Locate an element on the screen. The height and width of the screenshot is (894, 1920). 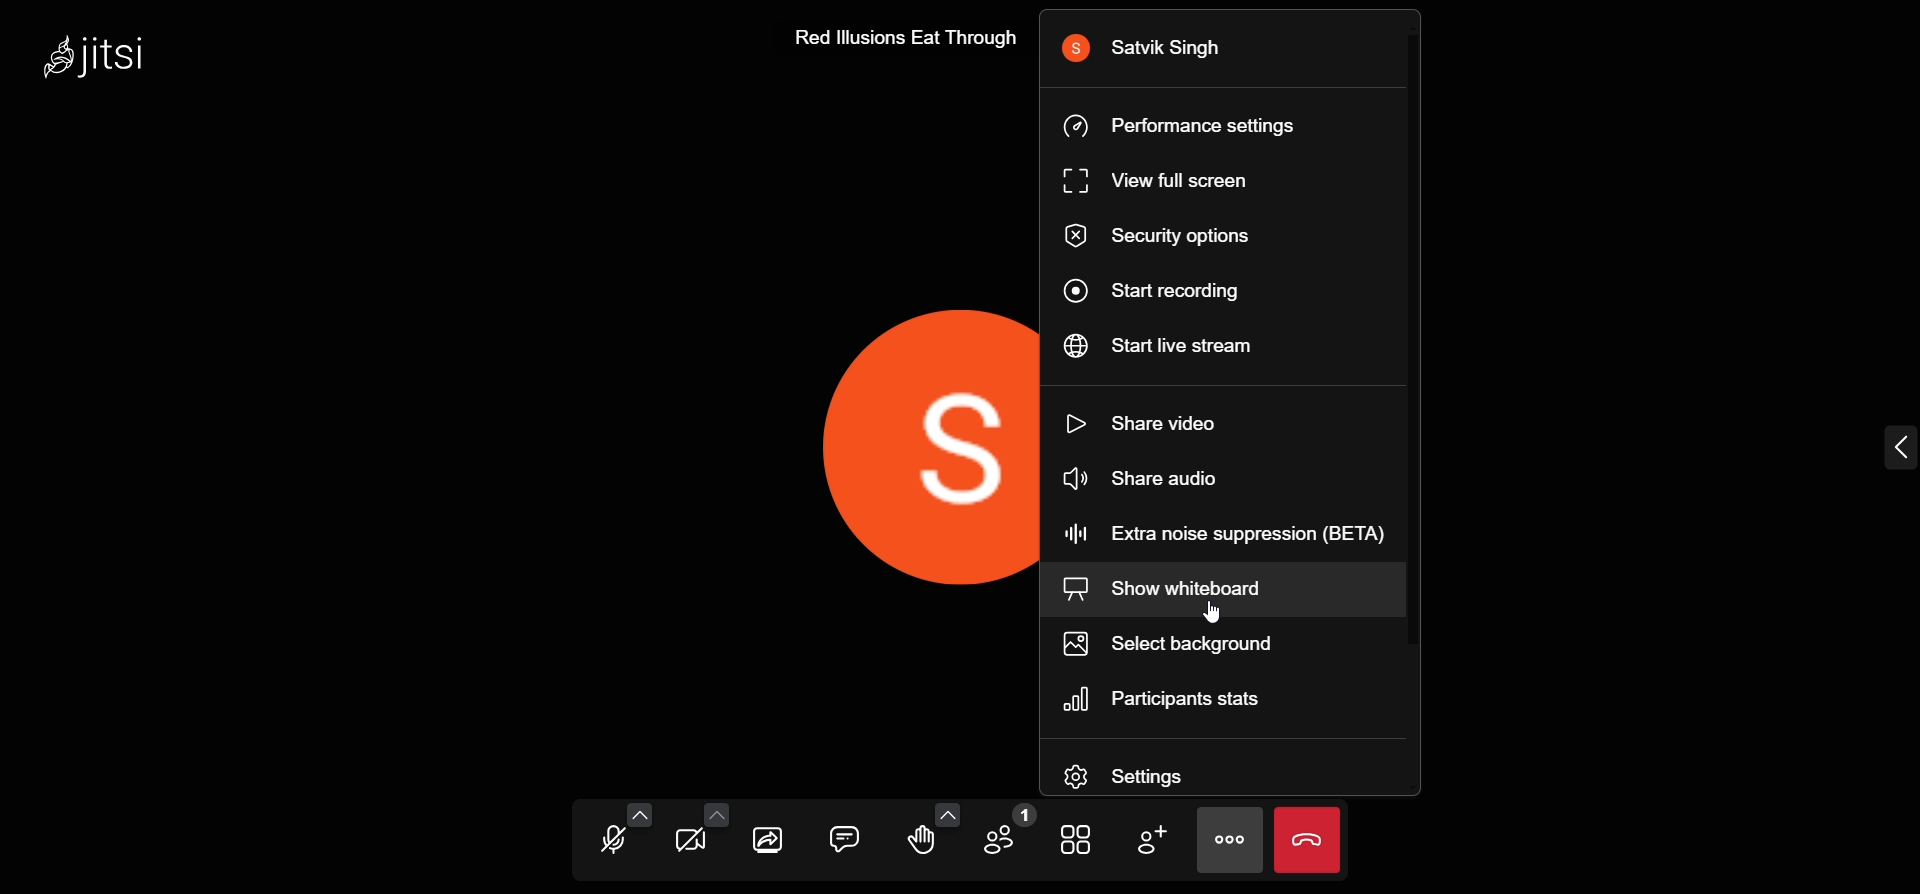
security options is located at coordinates (1175, 237).